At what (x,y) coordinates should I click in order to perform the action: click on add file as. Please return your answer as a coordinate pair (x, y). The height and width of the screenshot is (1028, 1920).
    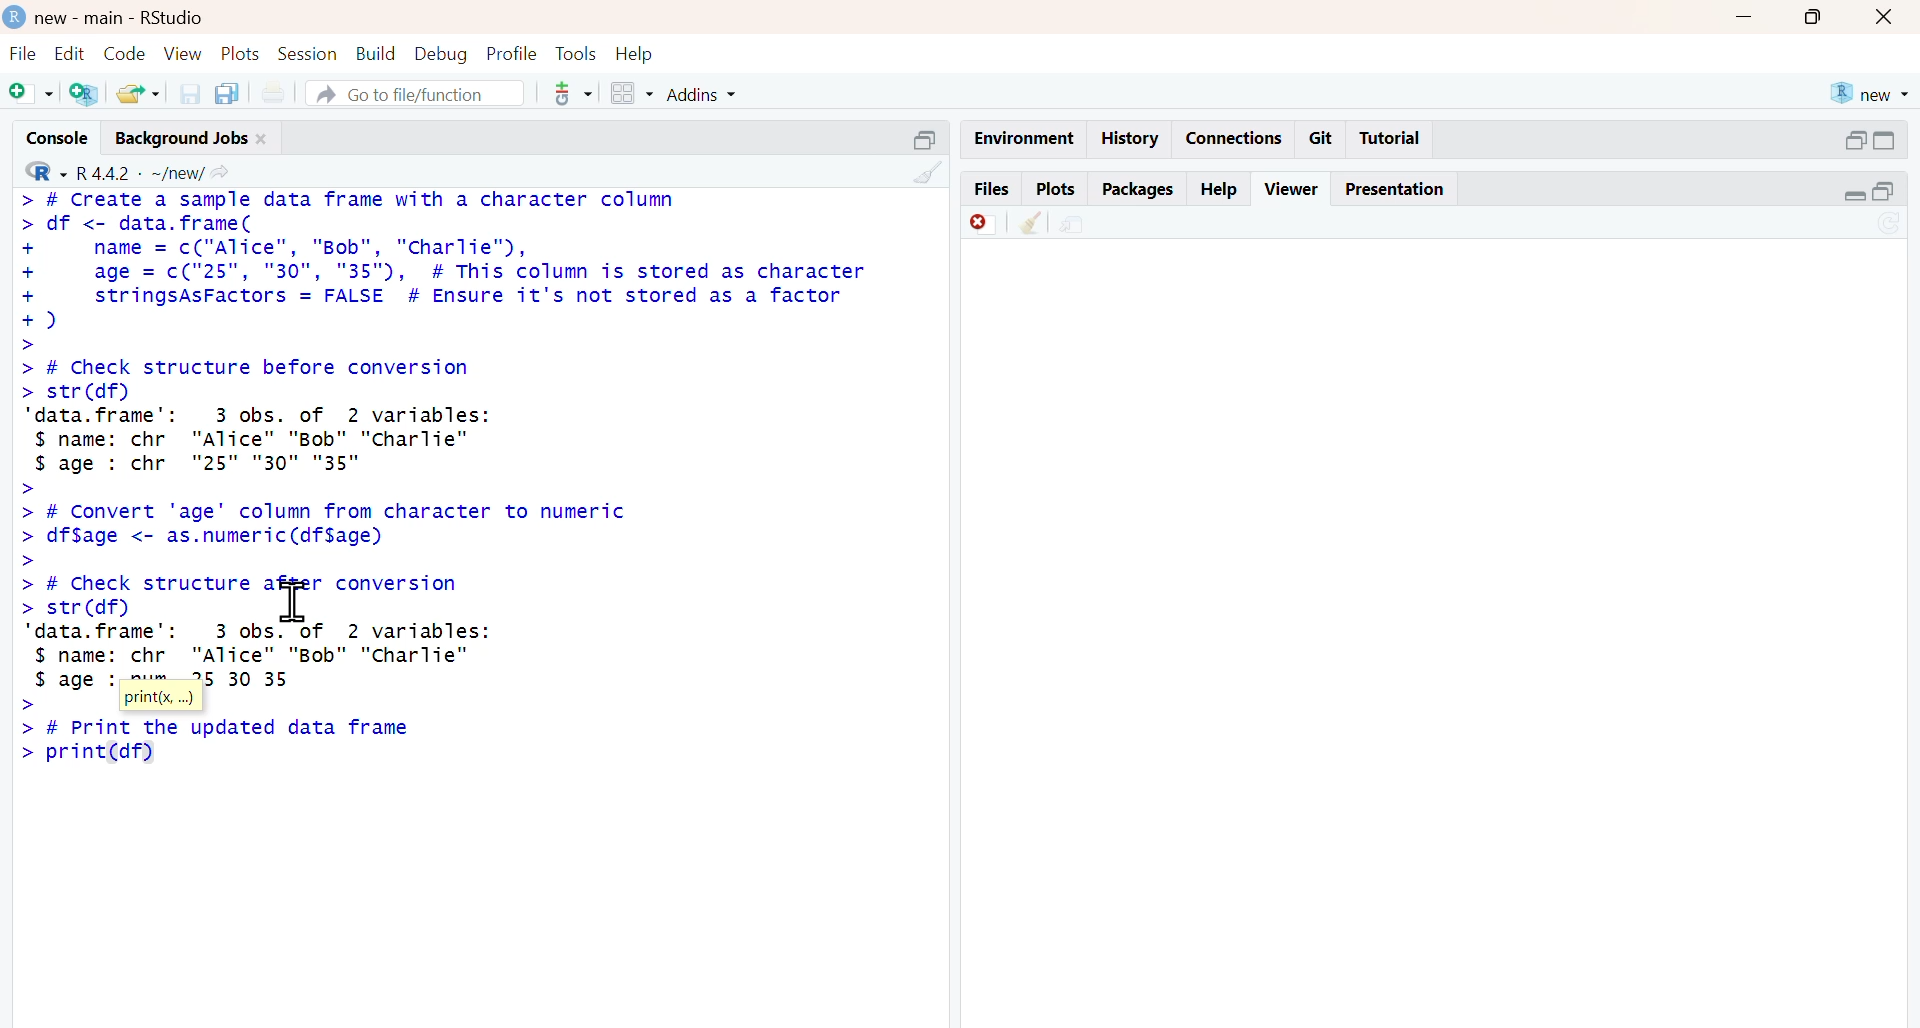
    Looking at the image, I should click on (32, 94).